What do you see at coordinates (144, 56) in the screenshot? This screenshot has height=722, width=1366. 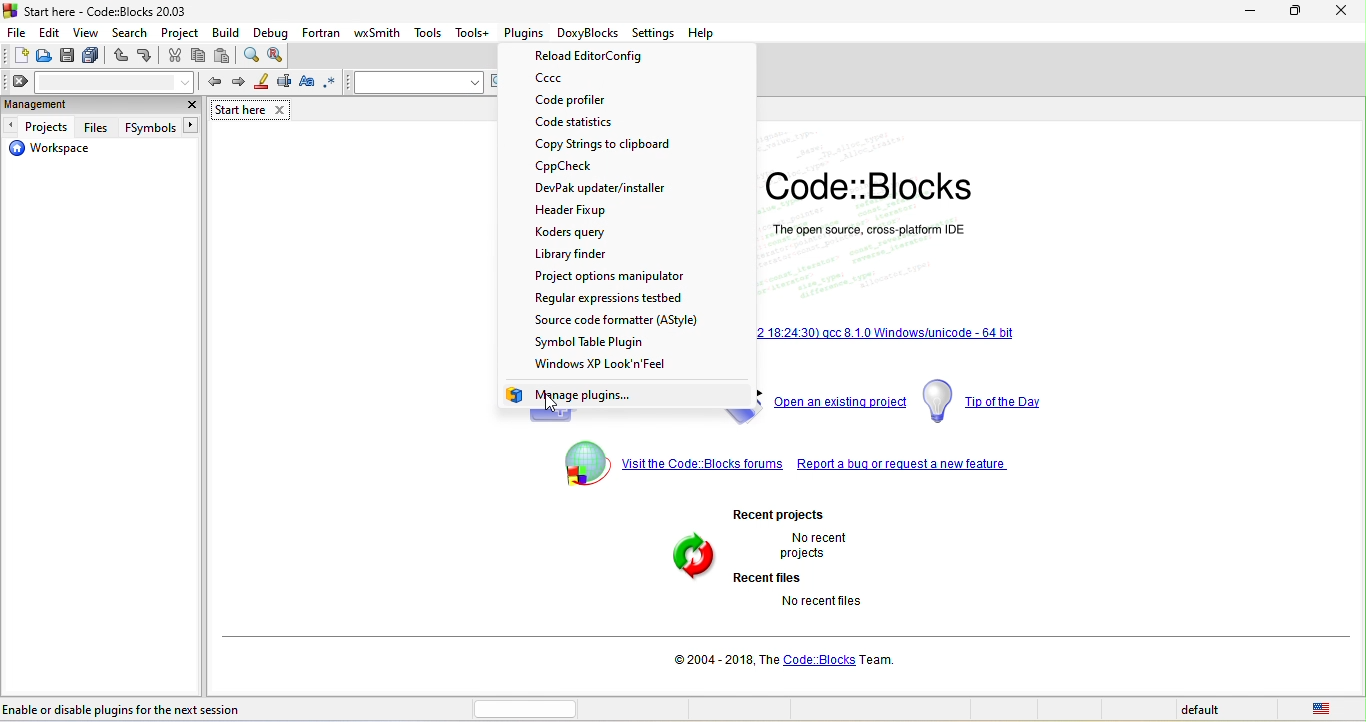 I see `redo` at bounding box center [144, 56].